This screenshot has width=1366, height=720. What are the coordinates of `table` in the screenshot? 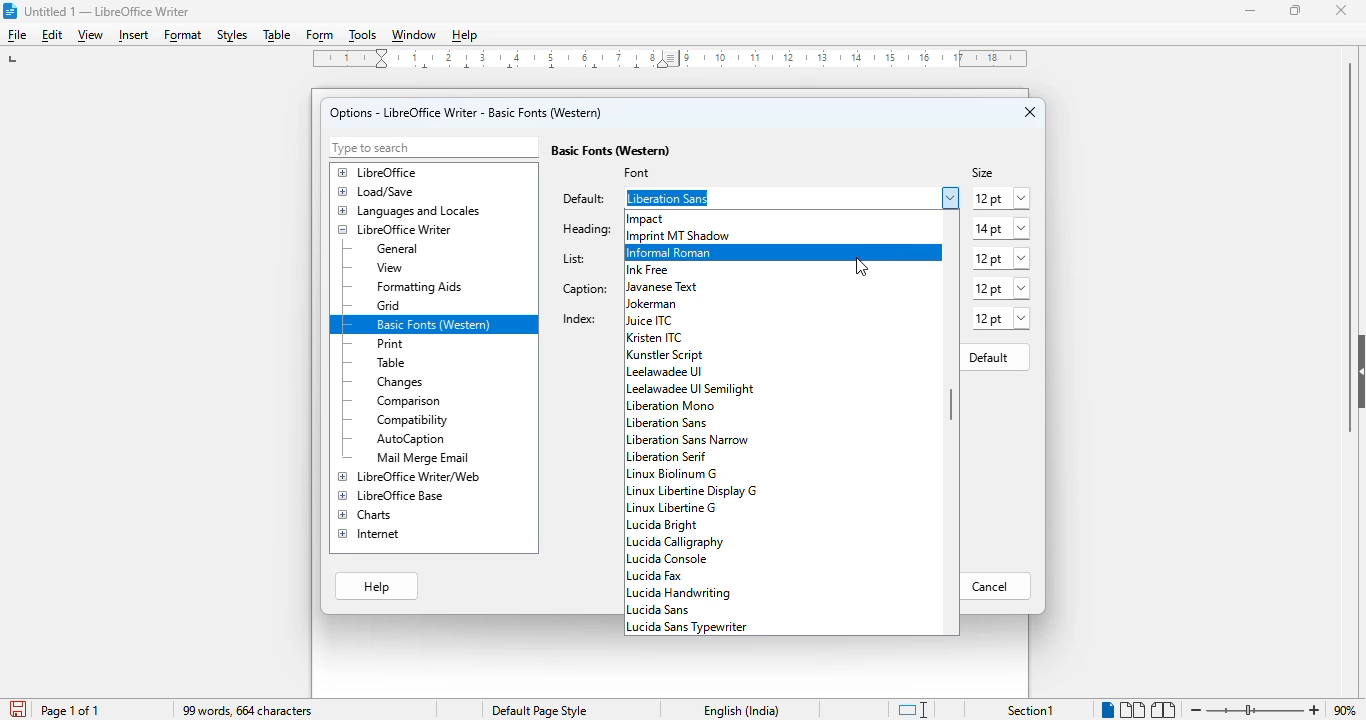 It's located at (276, 35).